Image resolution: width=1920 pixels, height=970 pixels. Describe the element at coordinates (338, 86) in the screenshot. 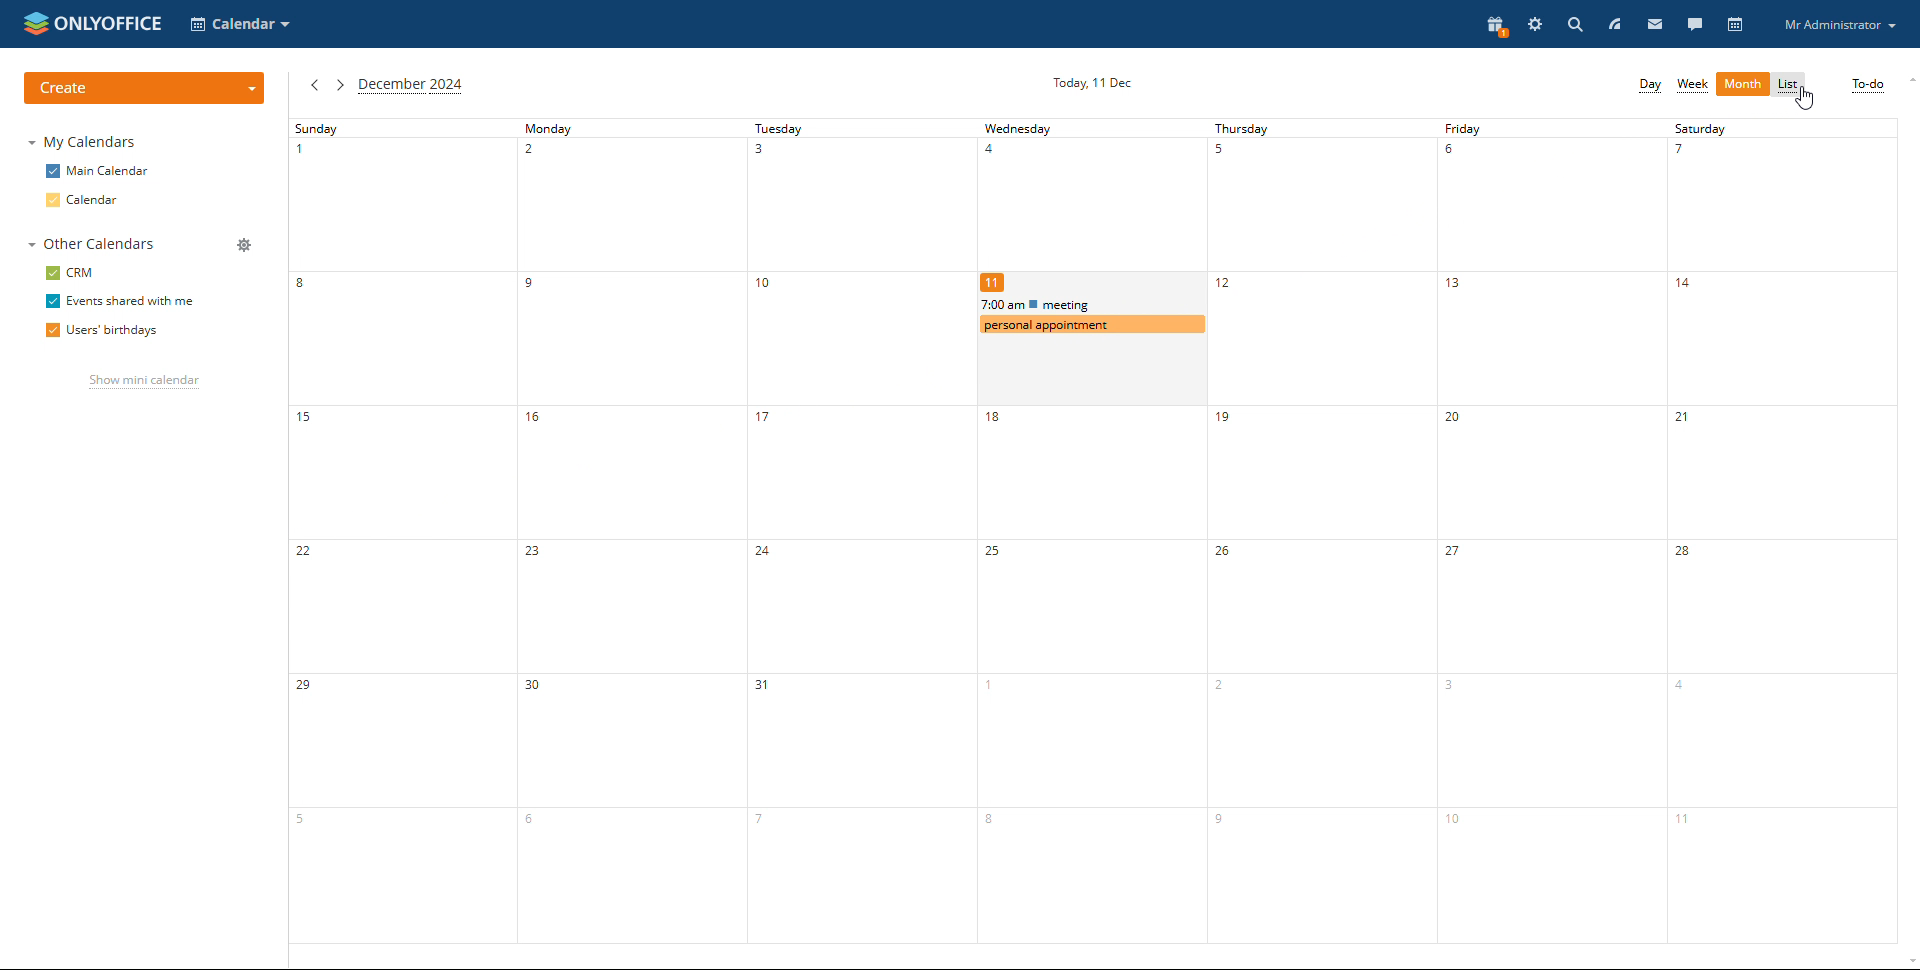

I see `next month` at that location.